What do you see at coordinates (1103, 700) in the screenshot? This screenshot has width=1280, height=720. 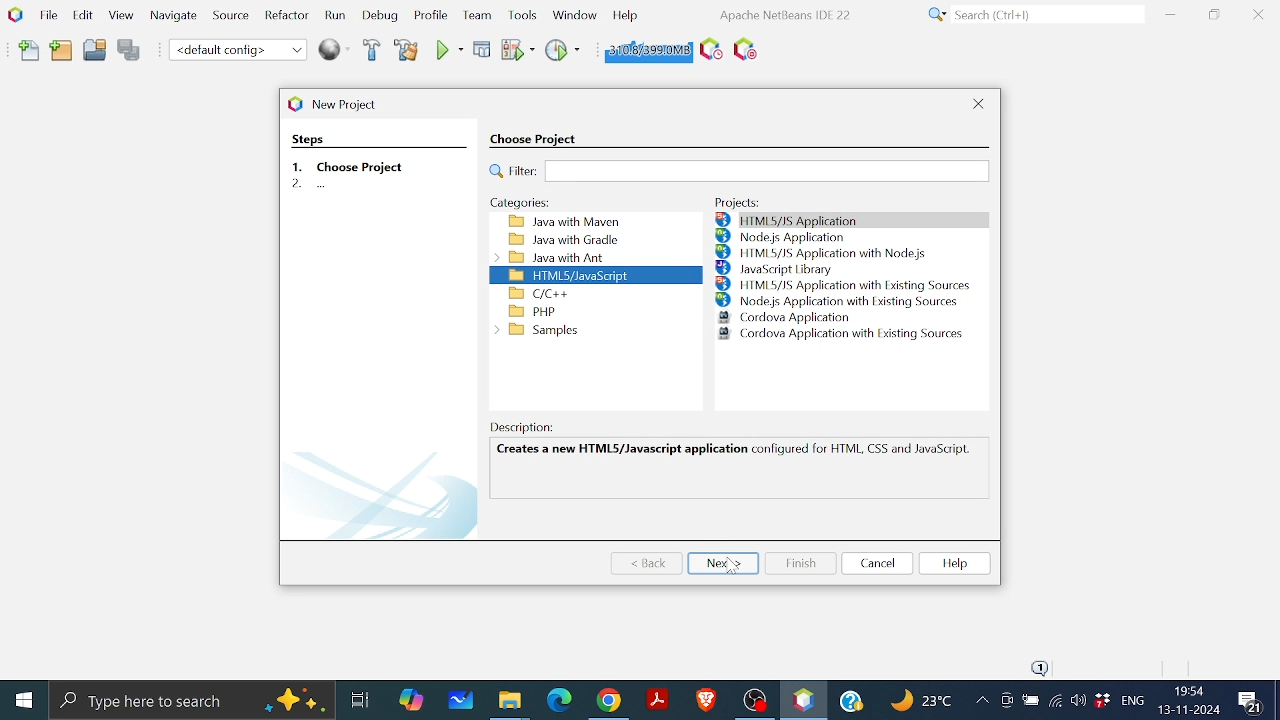 I see `Dropbox` at bounding box center [1103, 700].